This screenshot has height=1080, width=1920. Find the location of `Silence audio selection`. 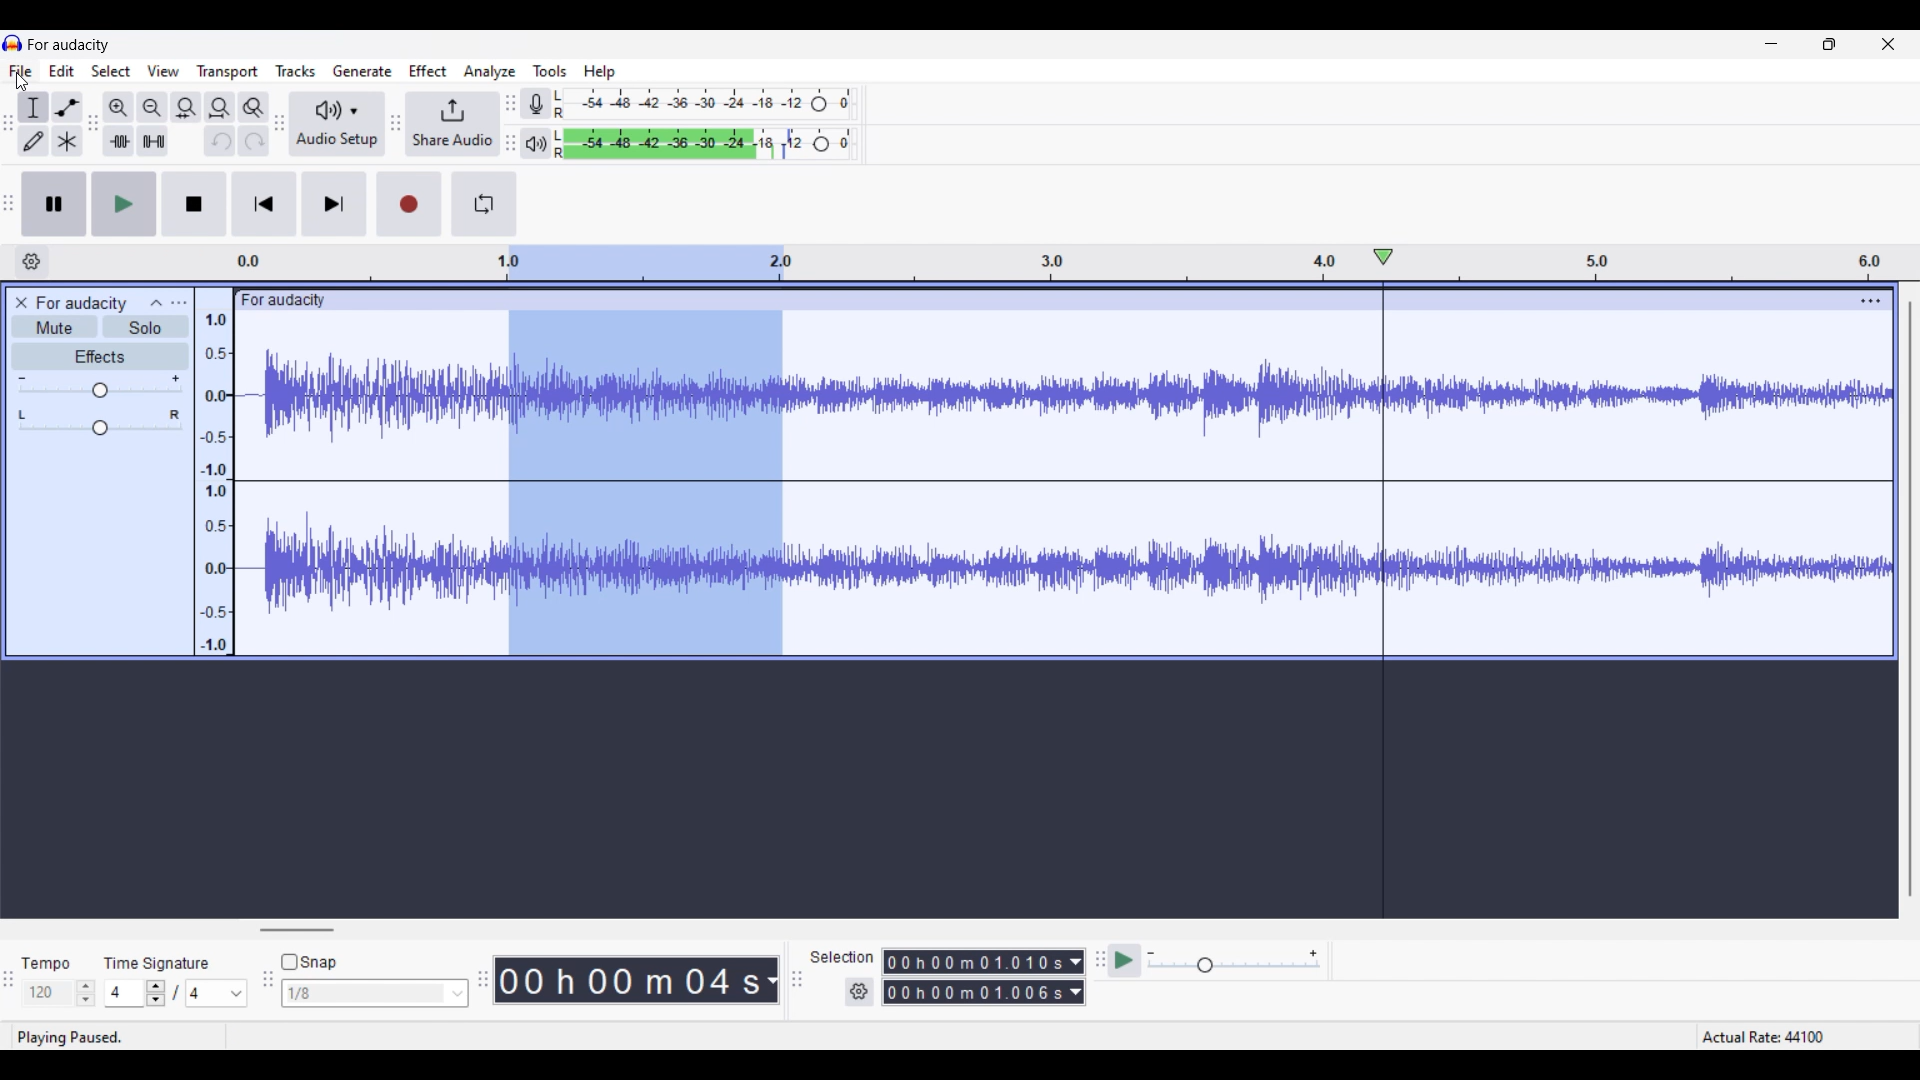

Silence audio selection is located at coordinates (153, 141).